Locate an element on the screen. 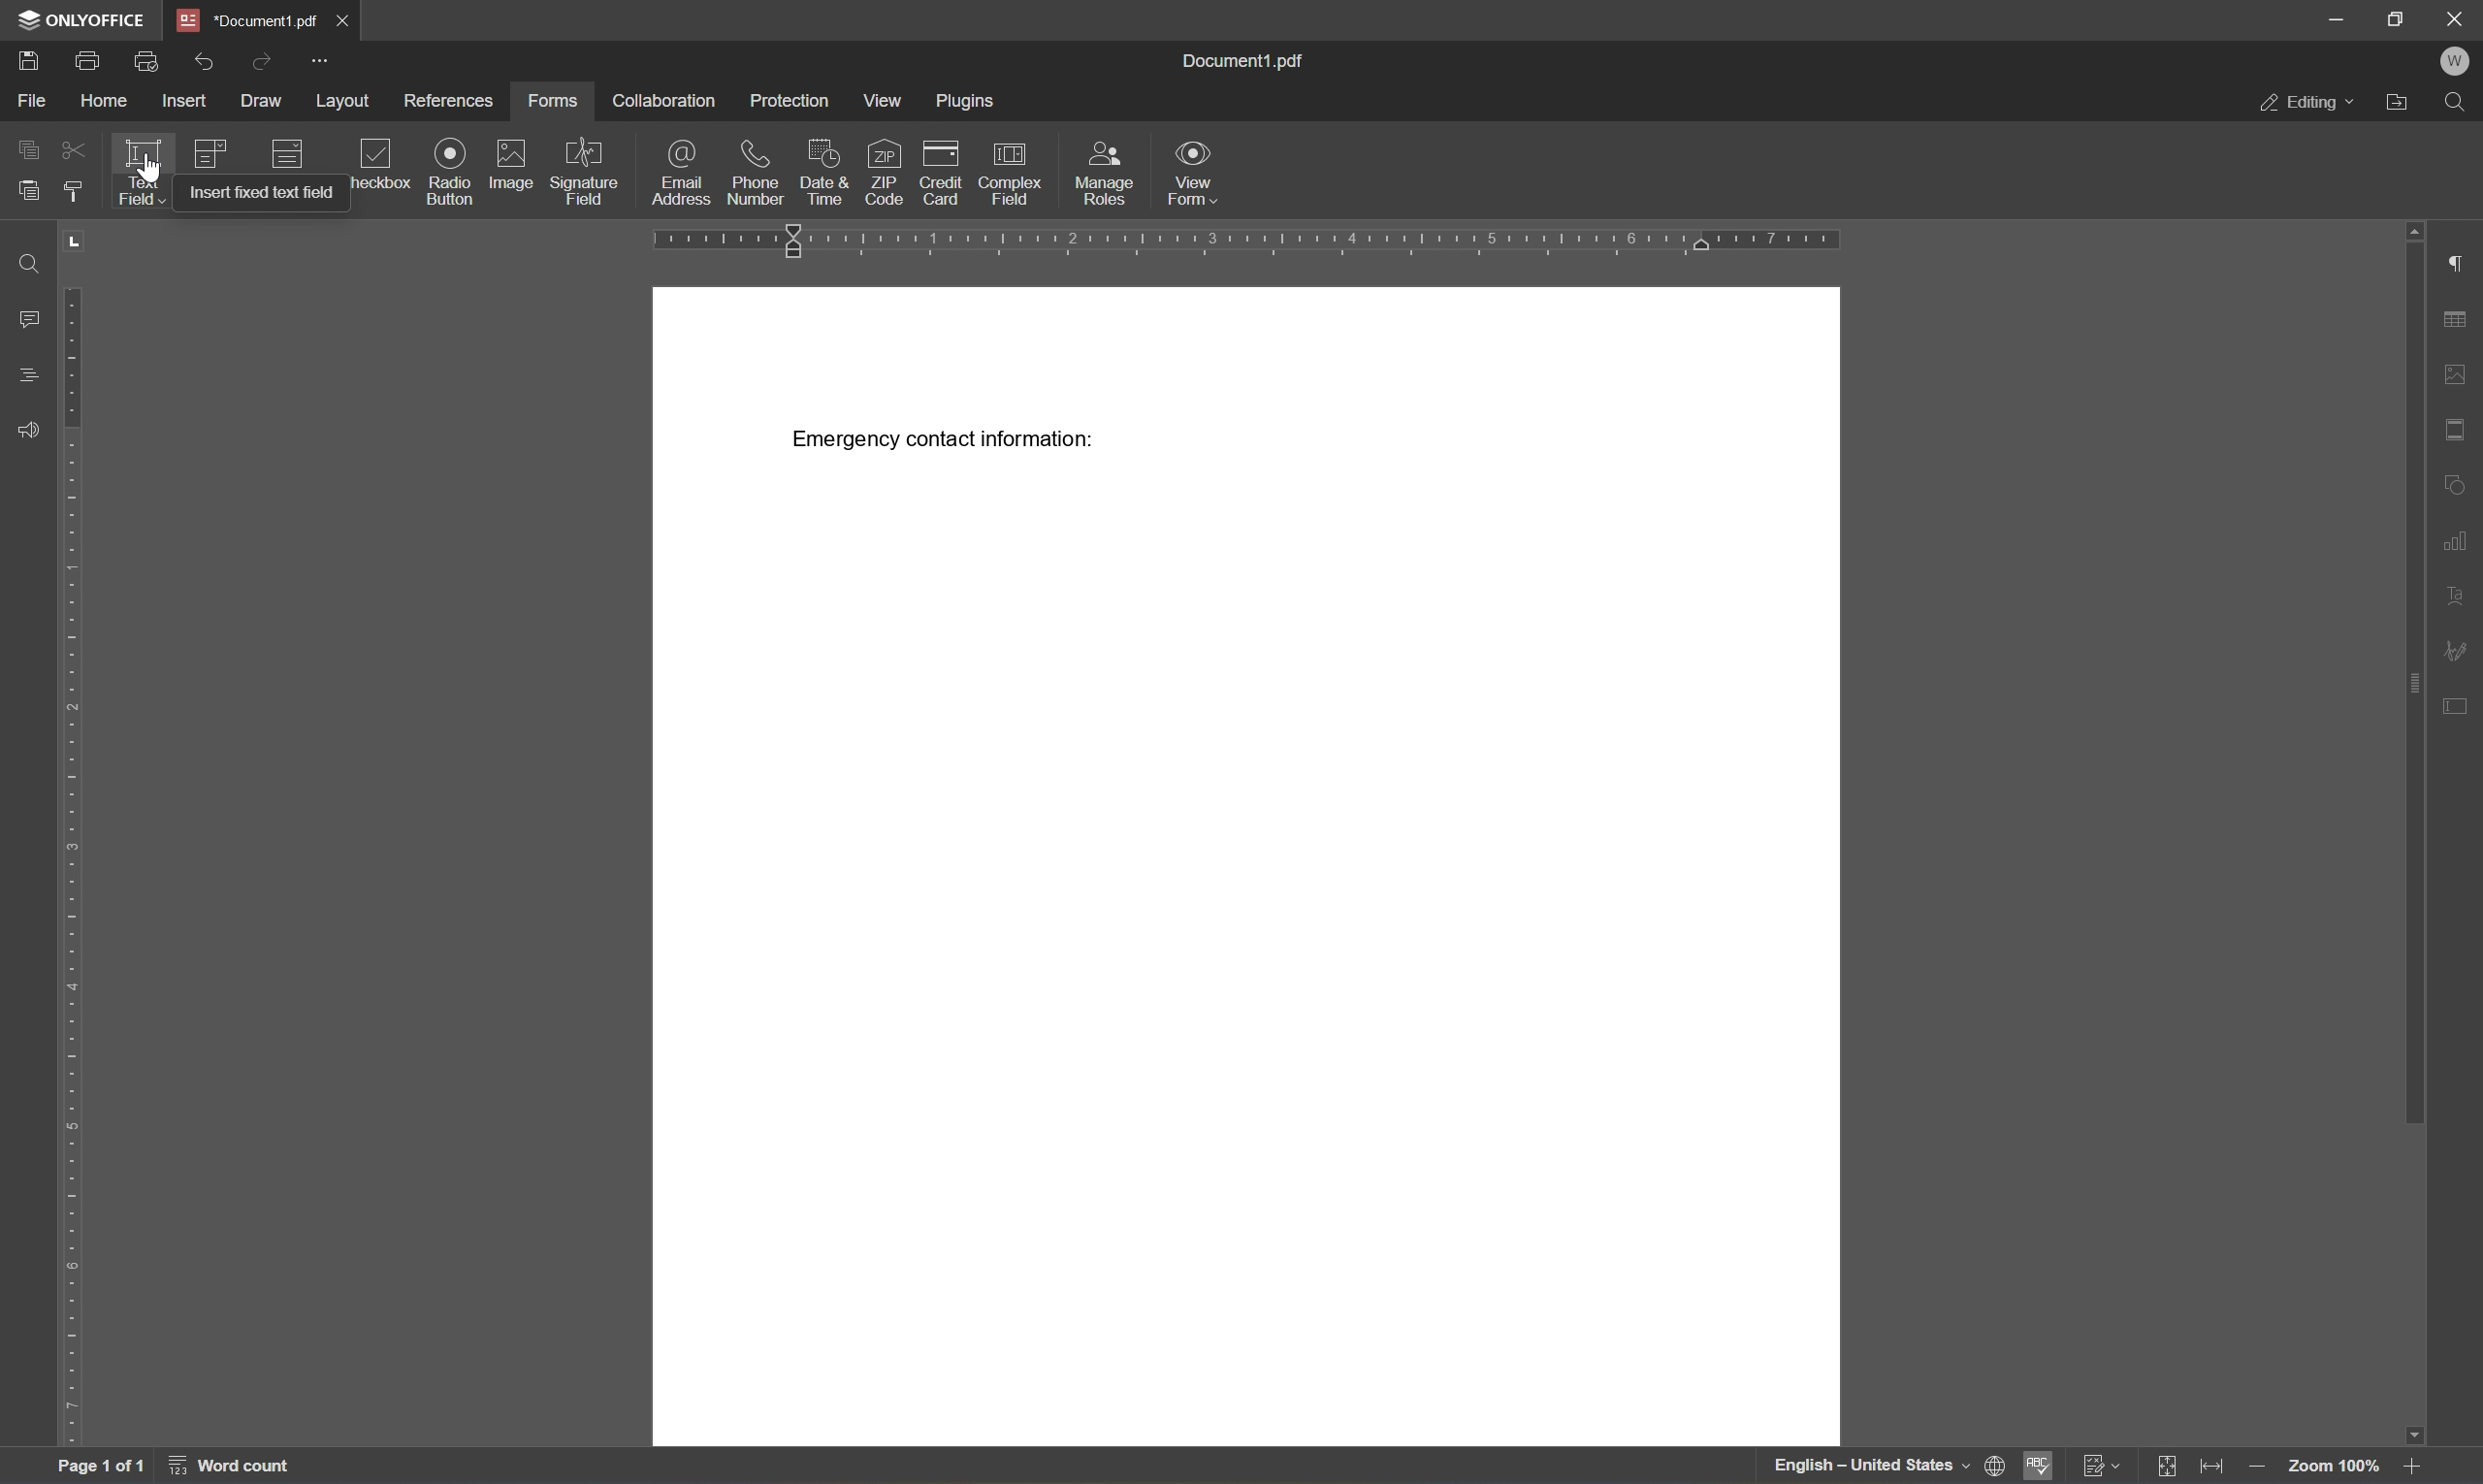 Image resolution: width=2483 pixels, height=1484 pixels. references is located at coordinates (451, 98).